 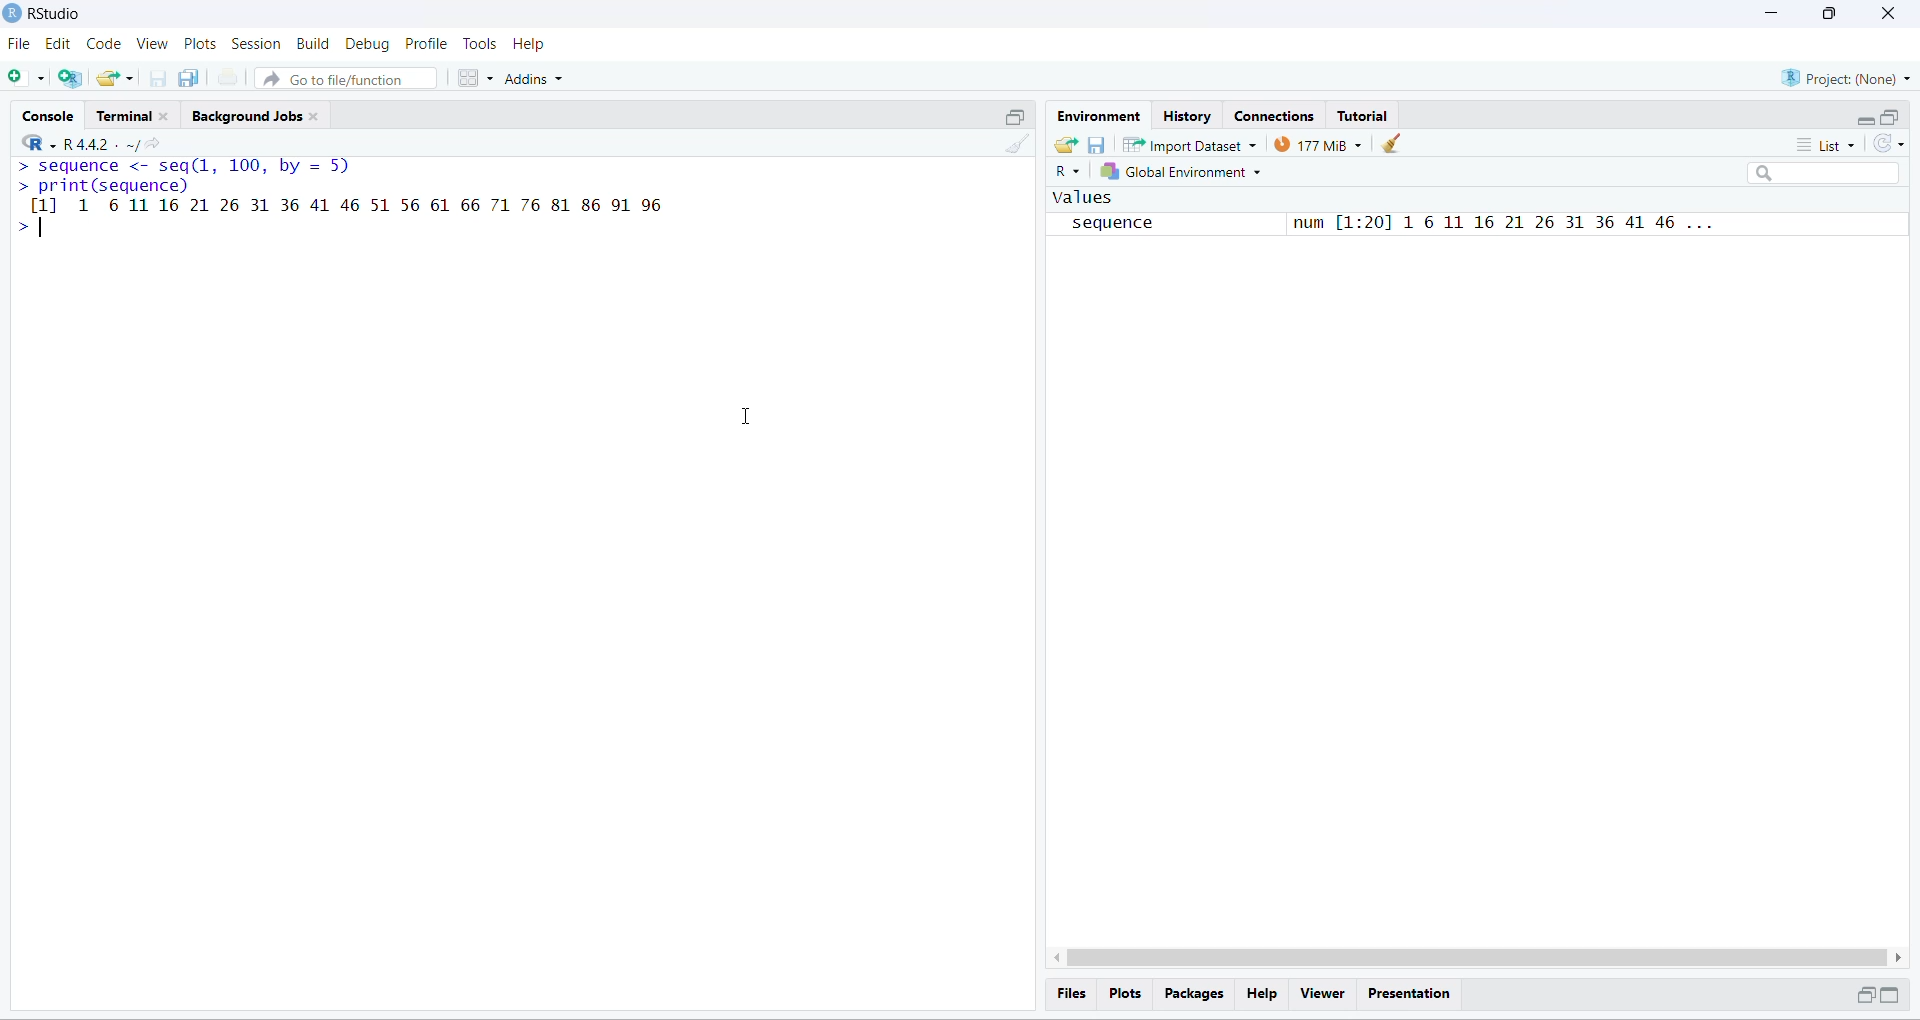 What do you see at coordinates (477, 79) in the screenshot?
I see `grid` at bounding box center [477, 79].